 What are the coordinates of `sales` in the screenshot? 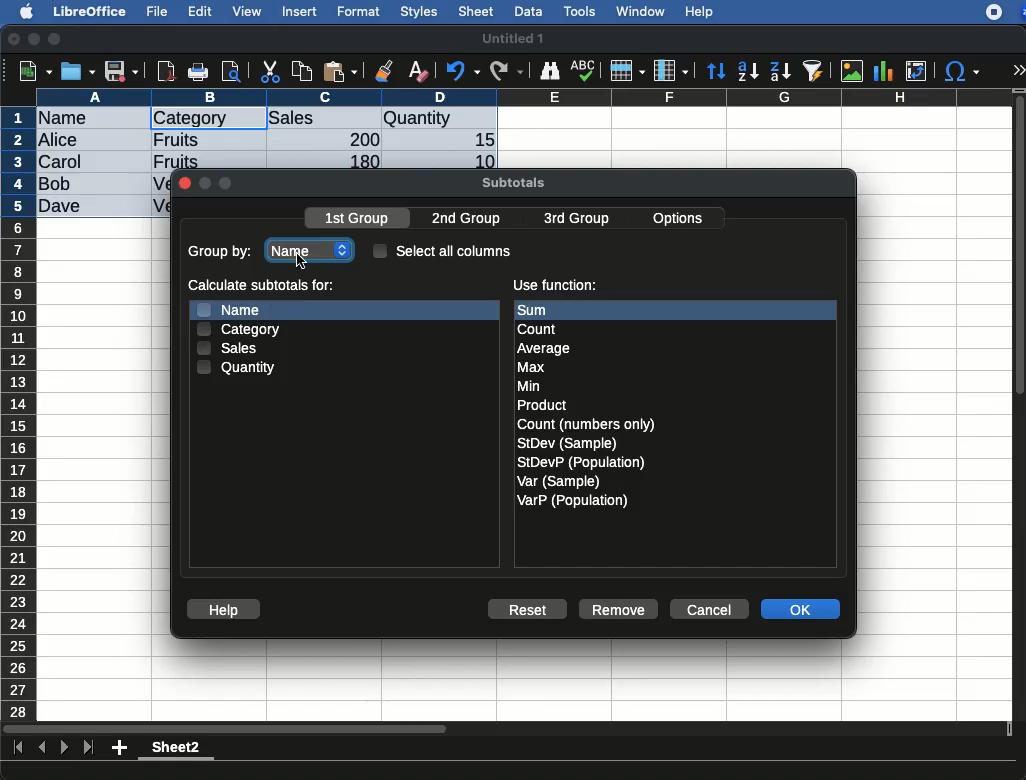 It's located at (325, 119).